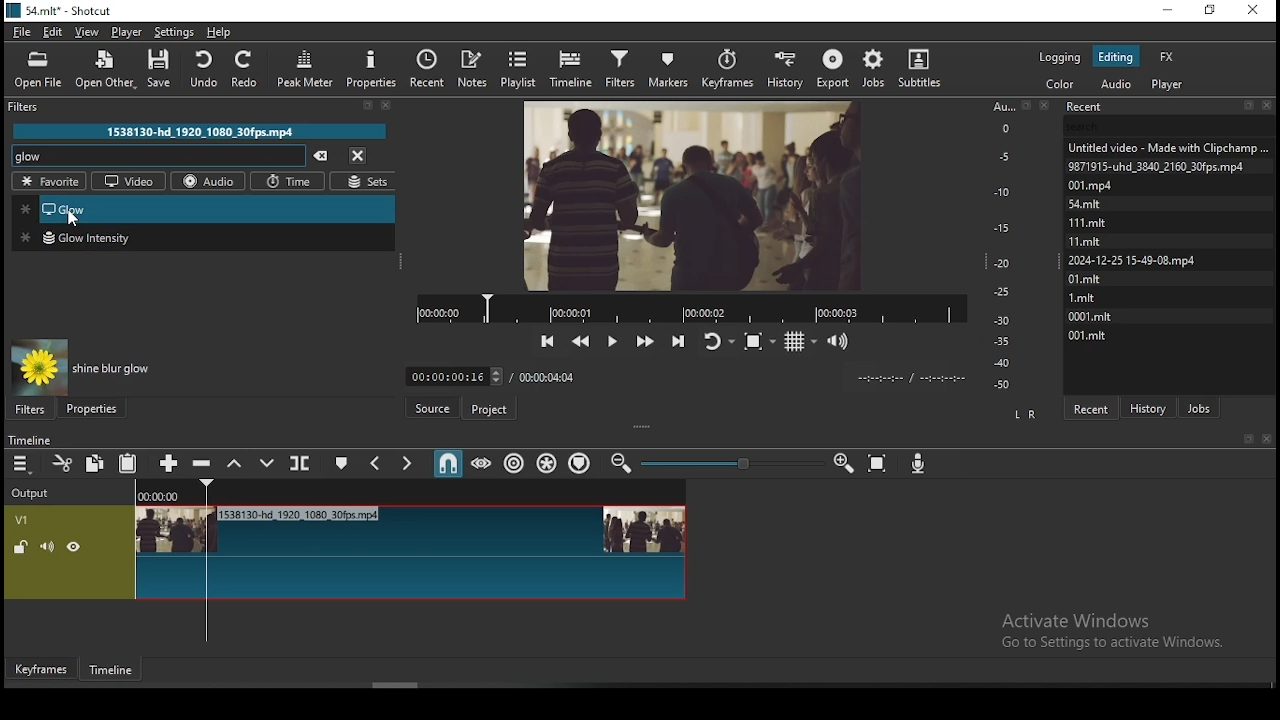 Image resolution: width=1280 pixels, height=720 pixels. I want to click on time format, so click(907, 376).